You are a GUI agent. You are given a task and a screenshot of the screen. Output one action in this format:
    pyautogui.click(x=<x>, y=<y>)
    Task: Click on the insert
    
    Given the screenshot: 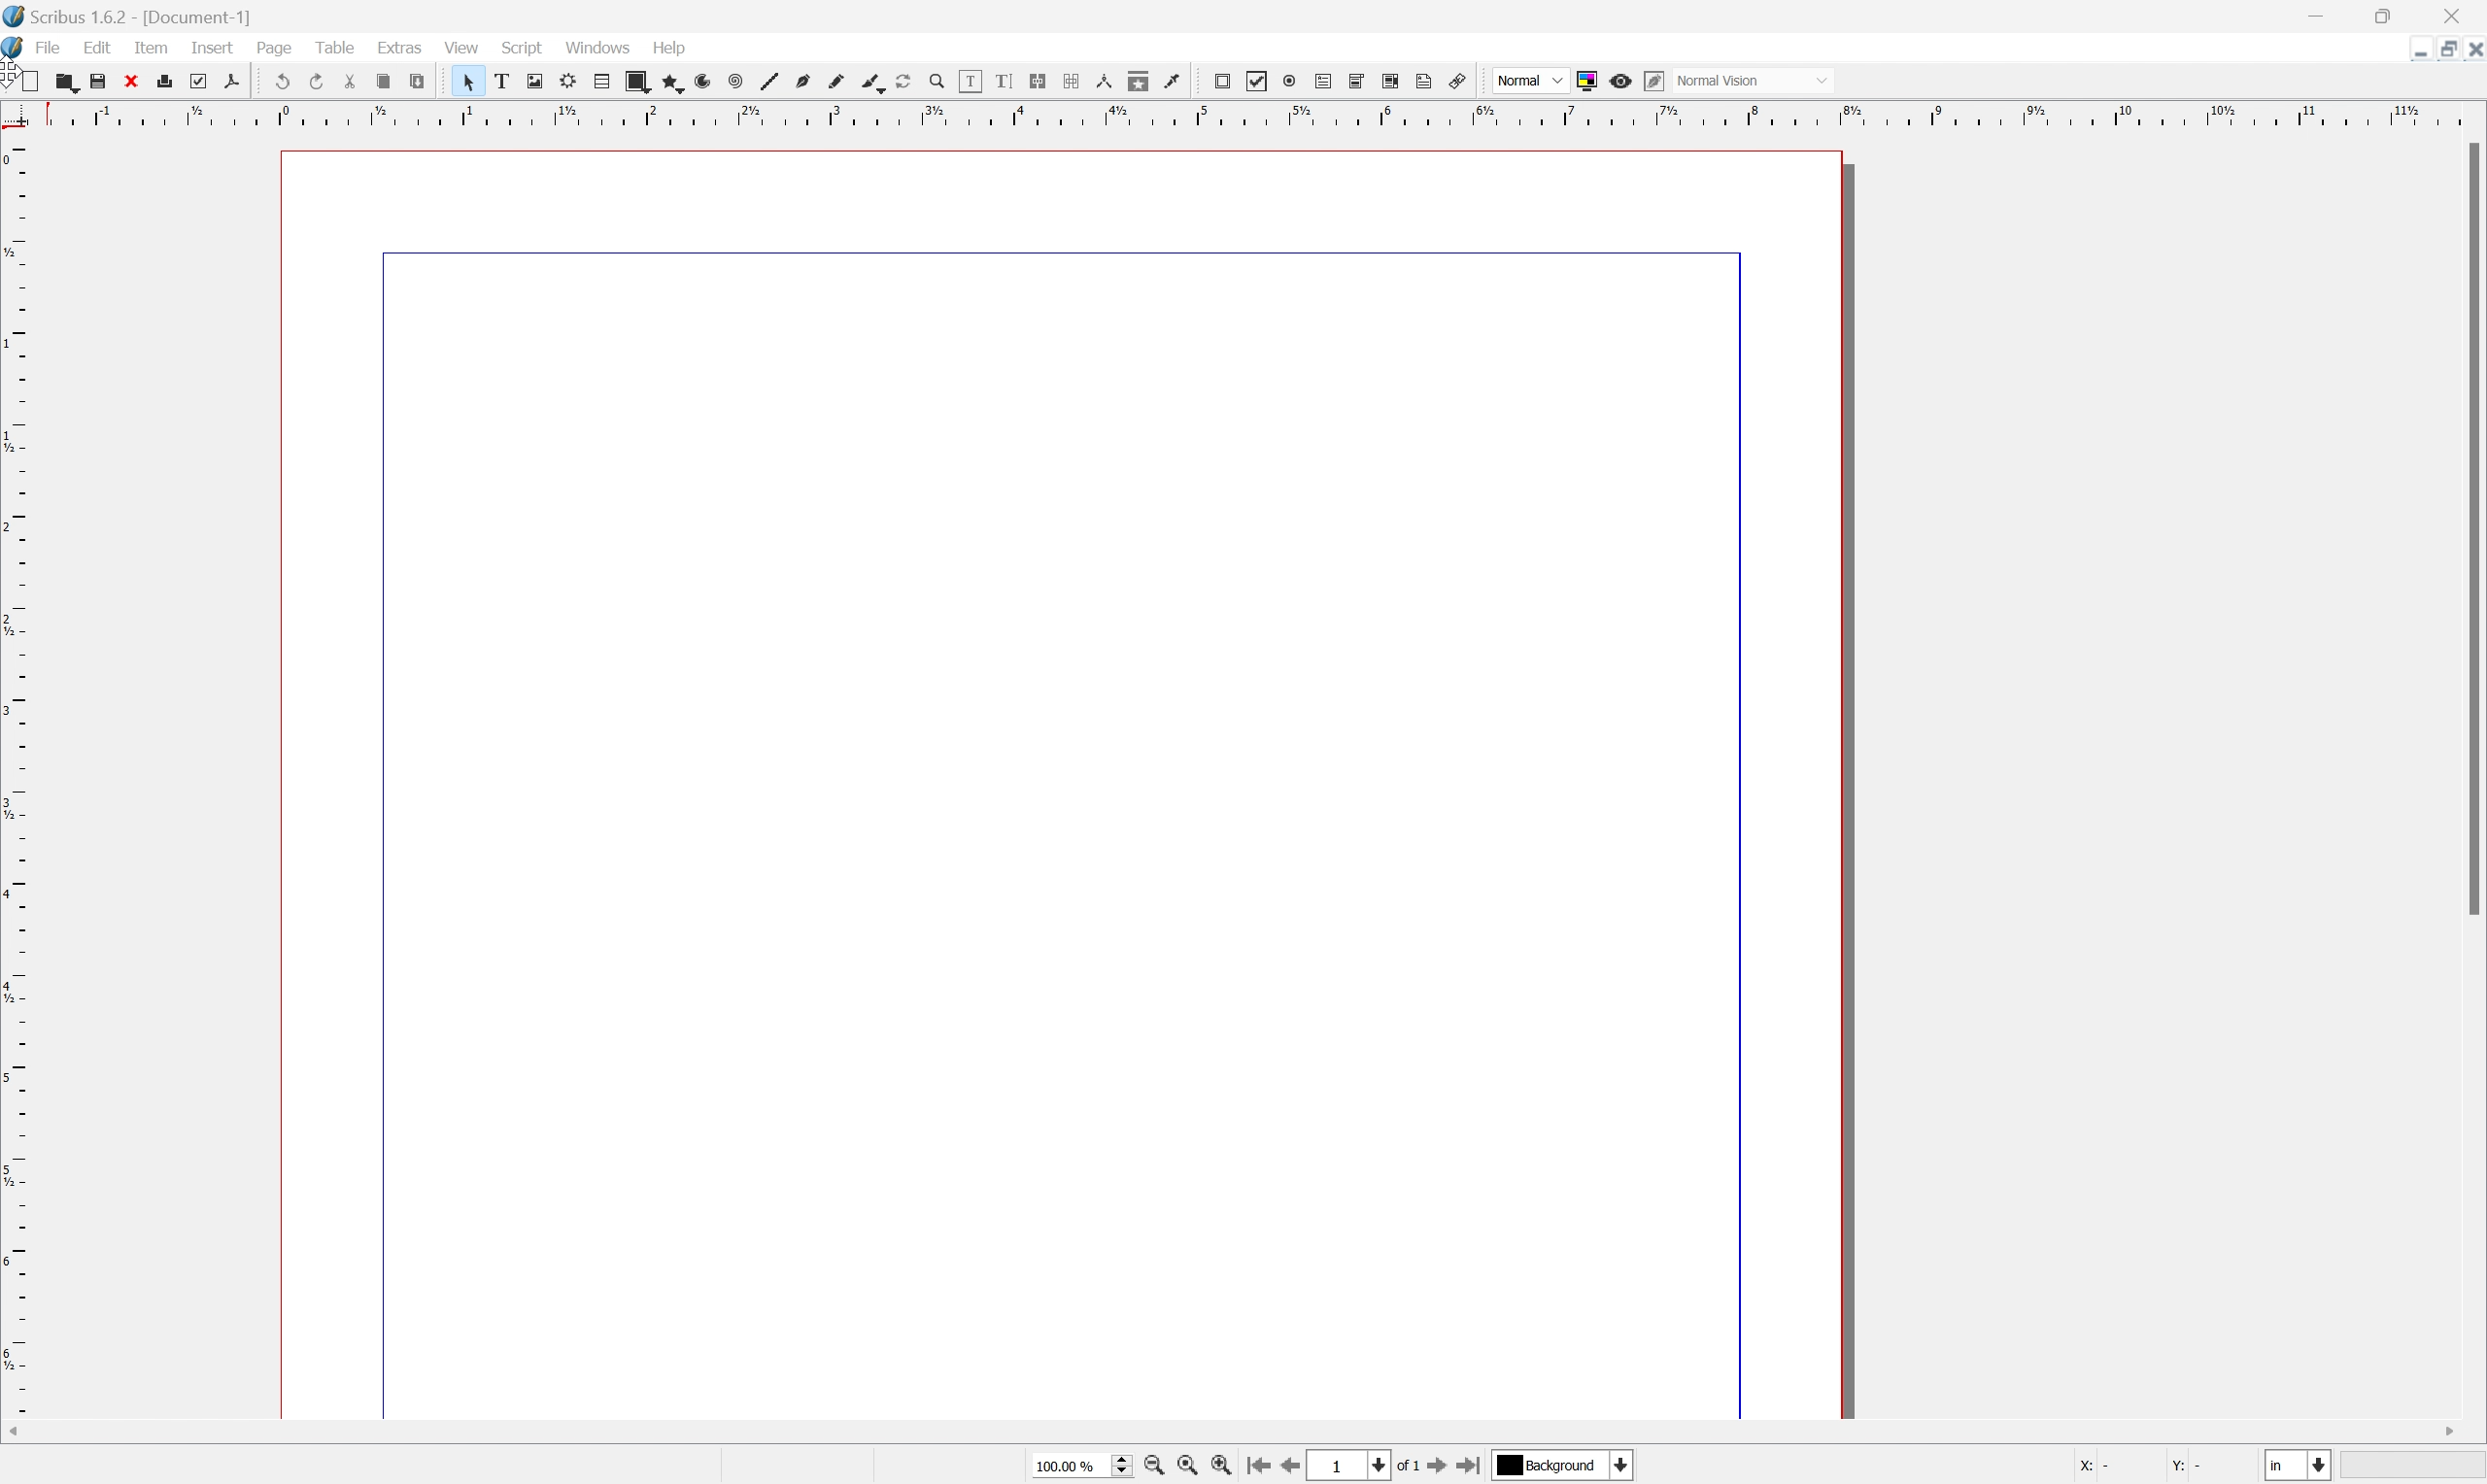 What is the action you would take?
    pyautogui.click(x=216, y=46)
    